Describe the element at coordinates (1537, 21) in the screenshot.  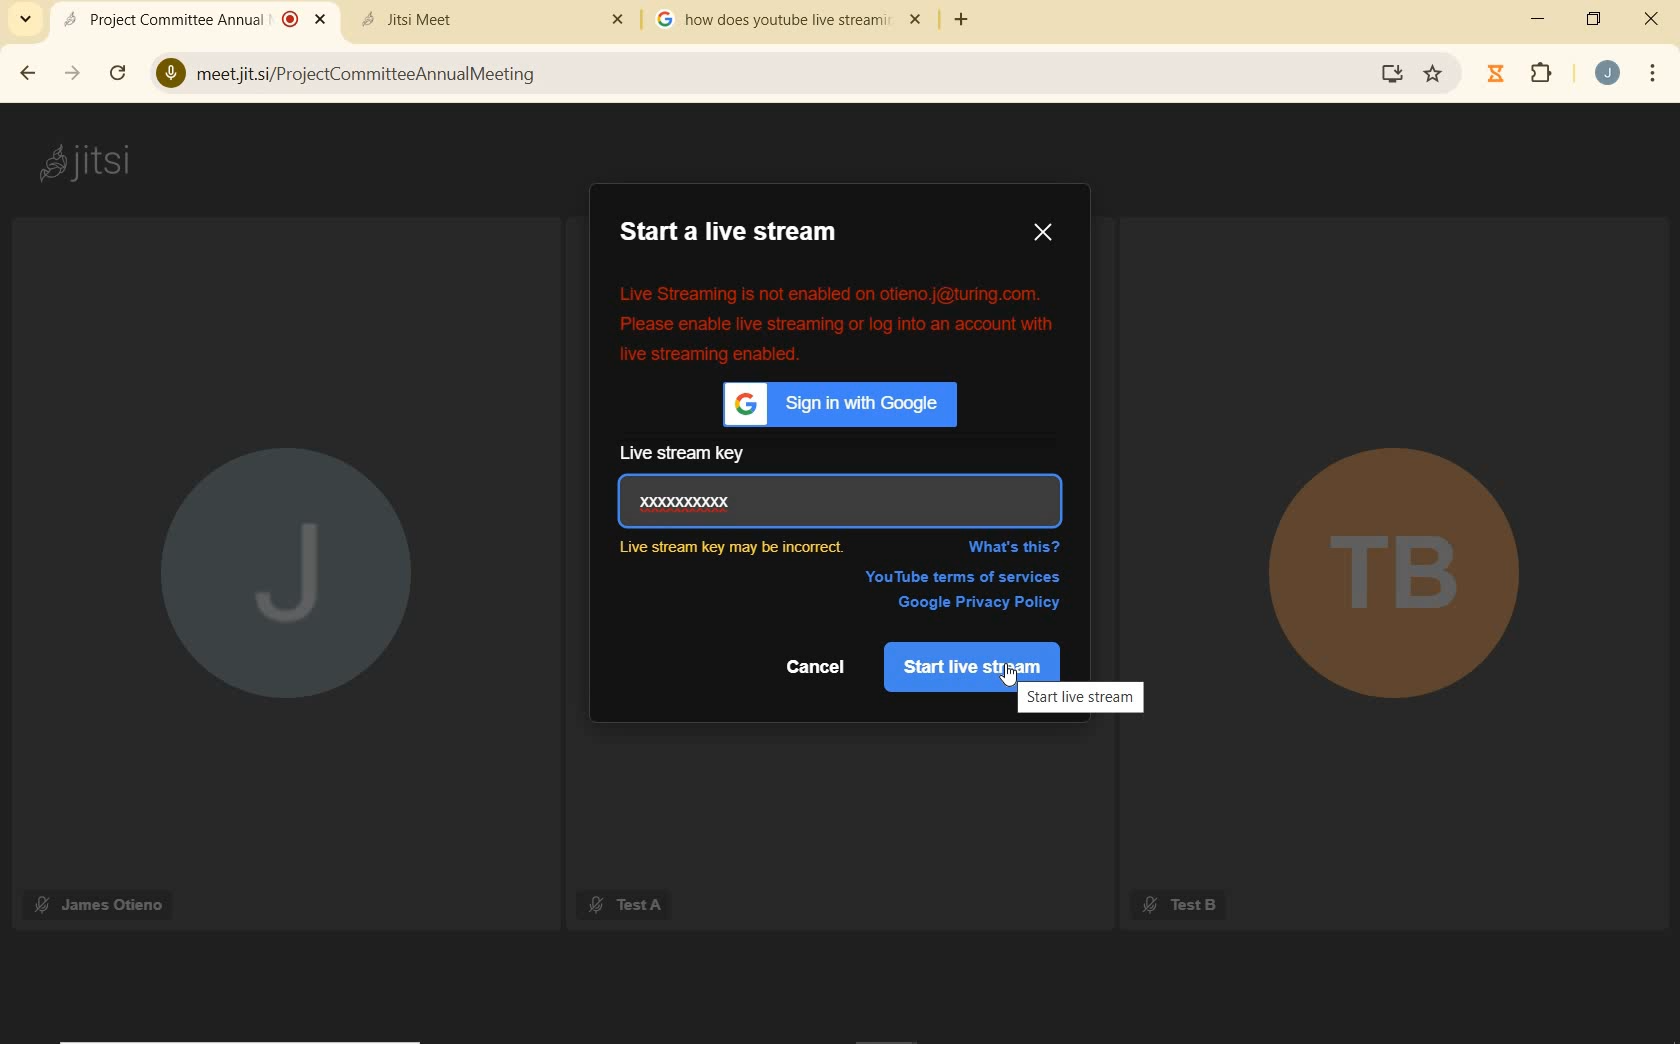
I see `minimize` at that location.